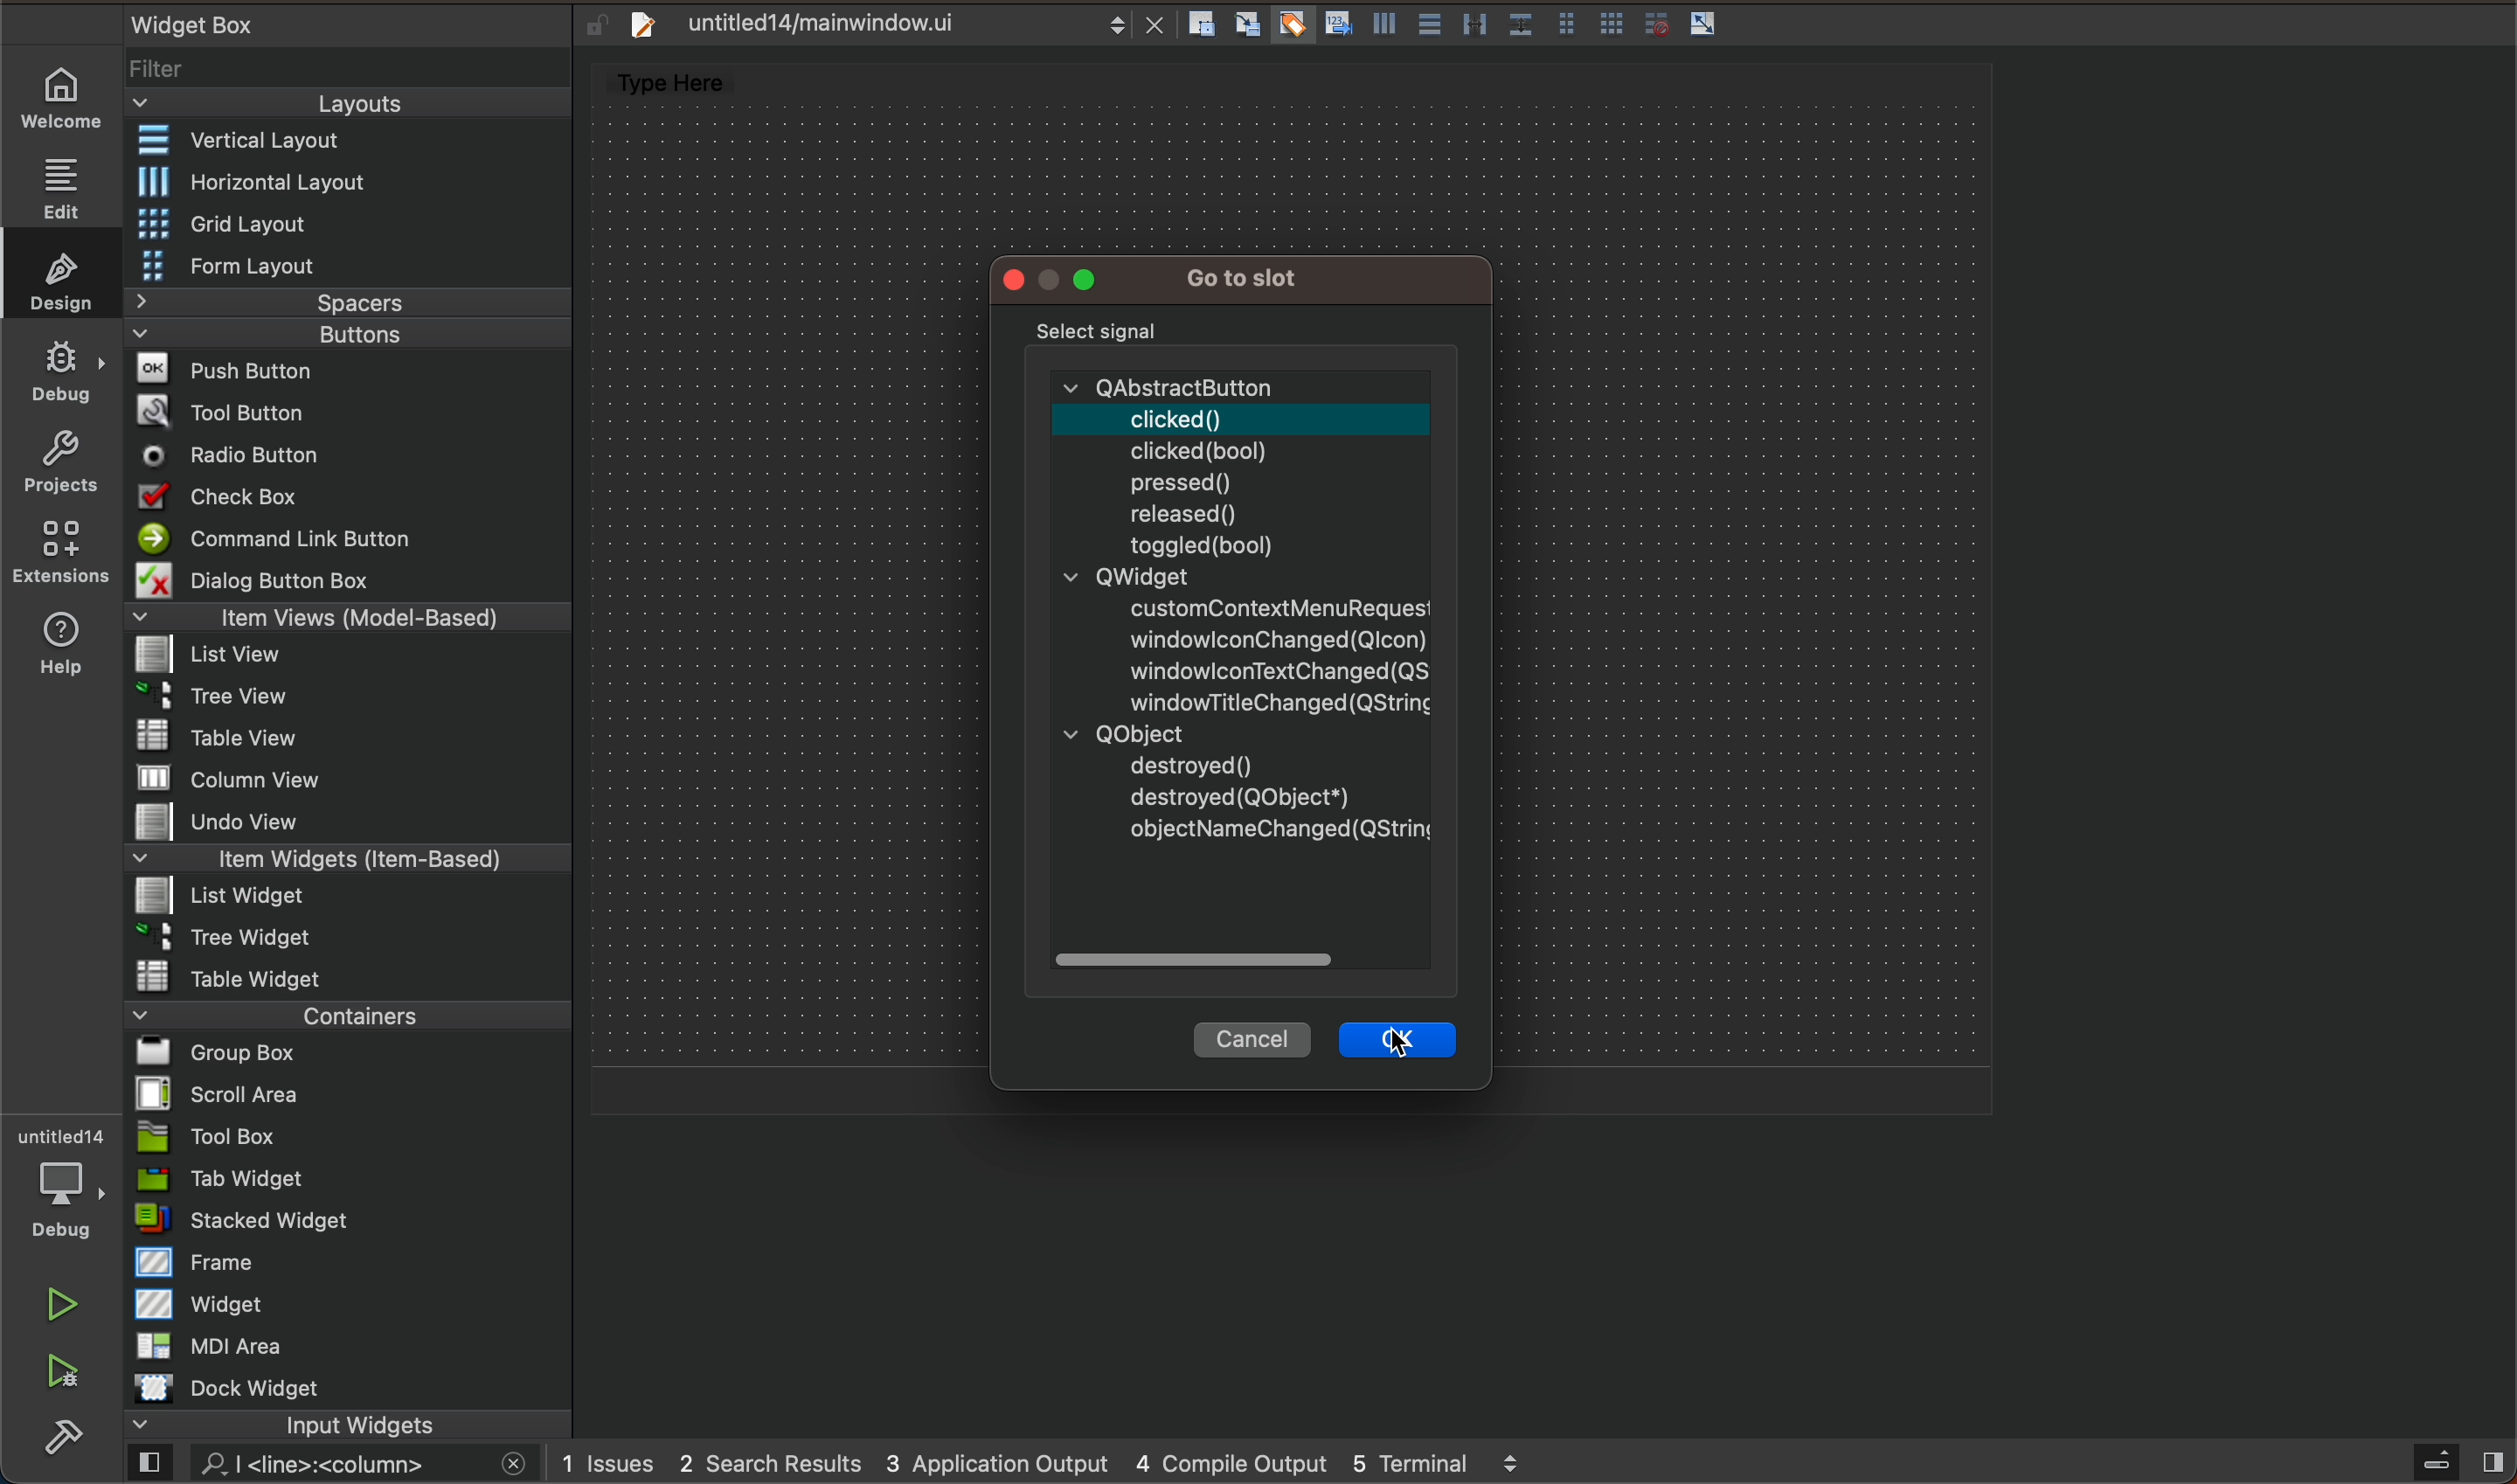  Describe the element at coordinates (353, 67) in the screenshot. I see `filter` at that location.